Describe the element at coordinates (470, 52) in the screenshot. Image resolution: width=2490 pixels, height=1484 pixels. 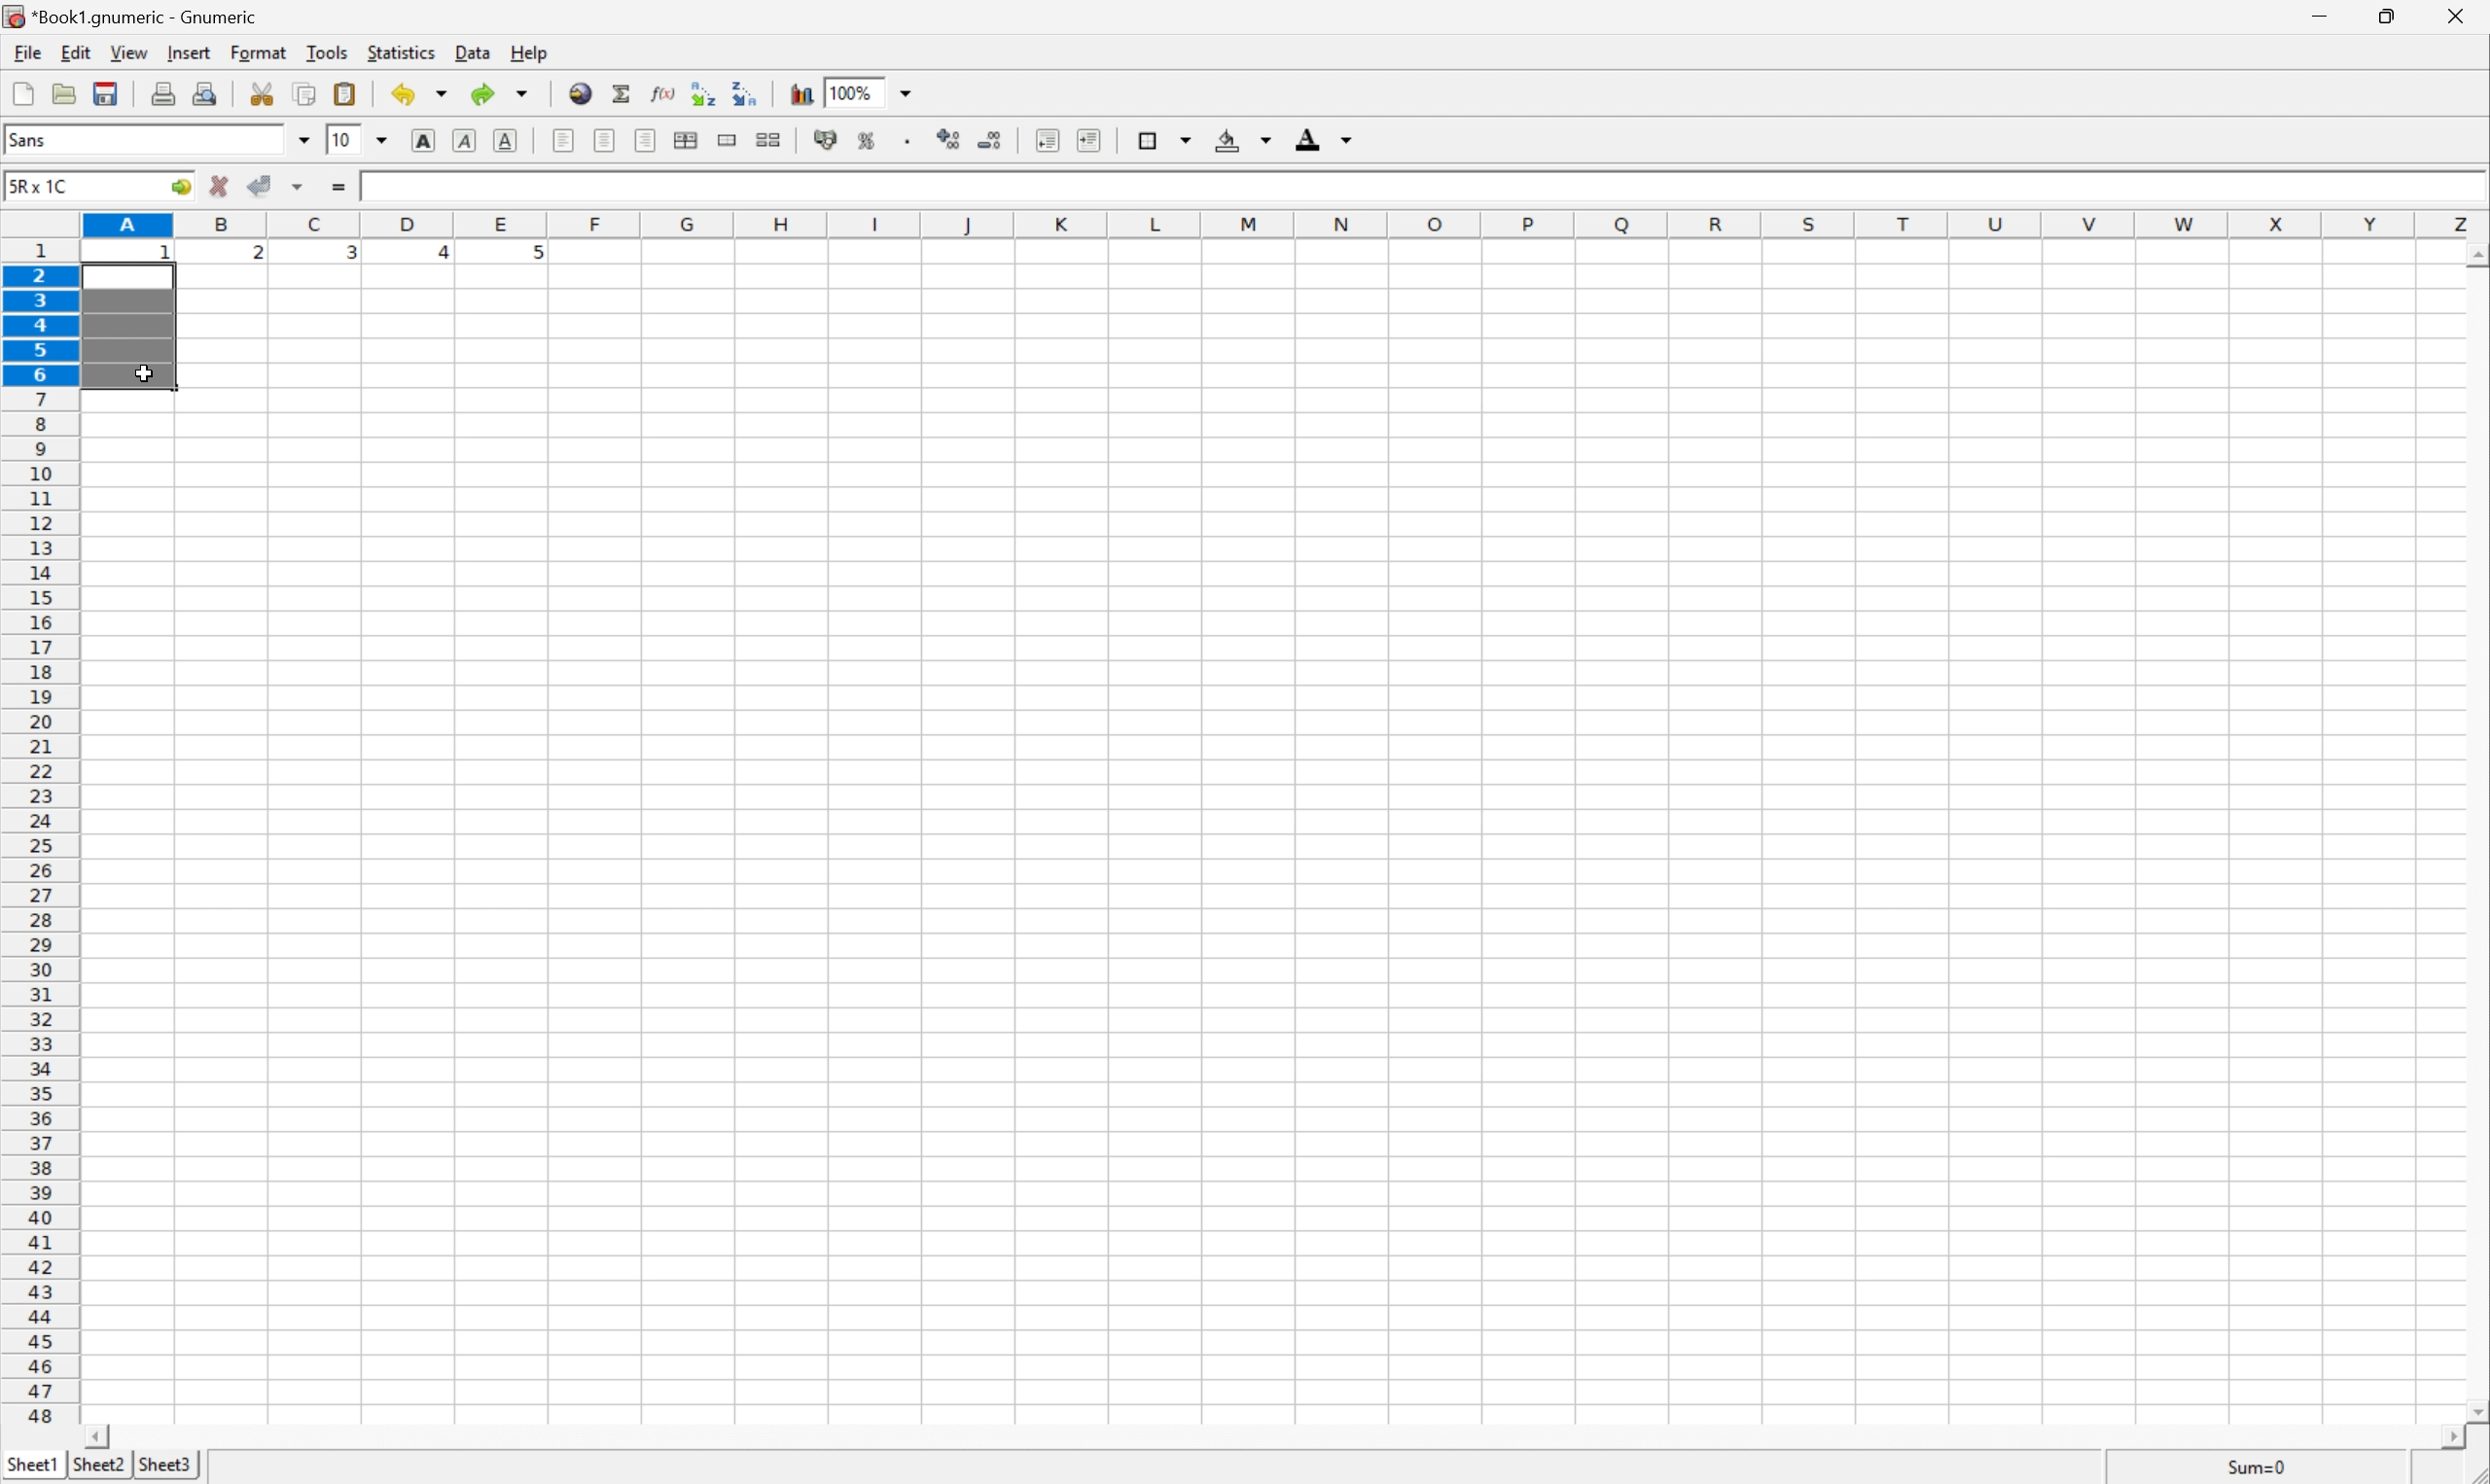
I see `data` at that location.